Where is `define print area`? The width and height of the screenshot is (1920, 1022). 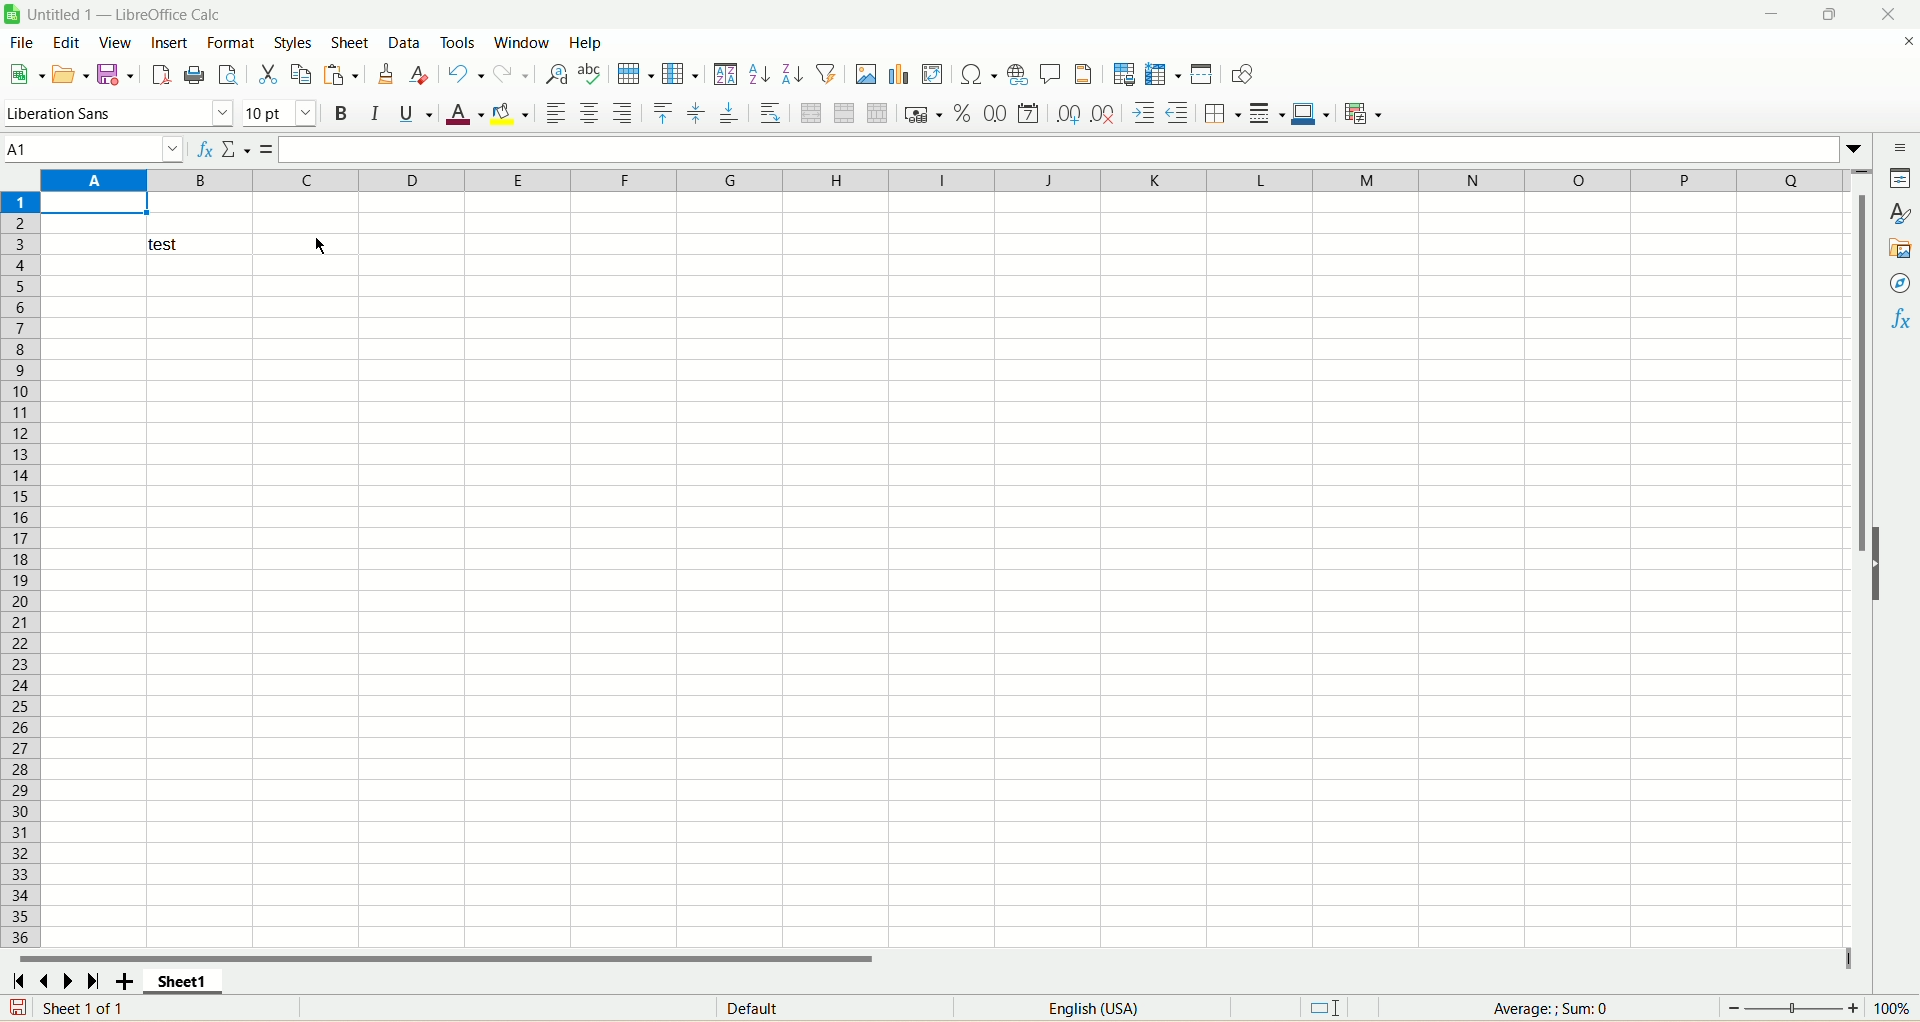 define print area is located at coordinates (1124, 74).